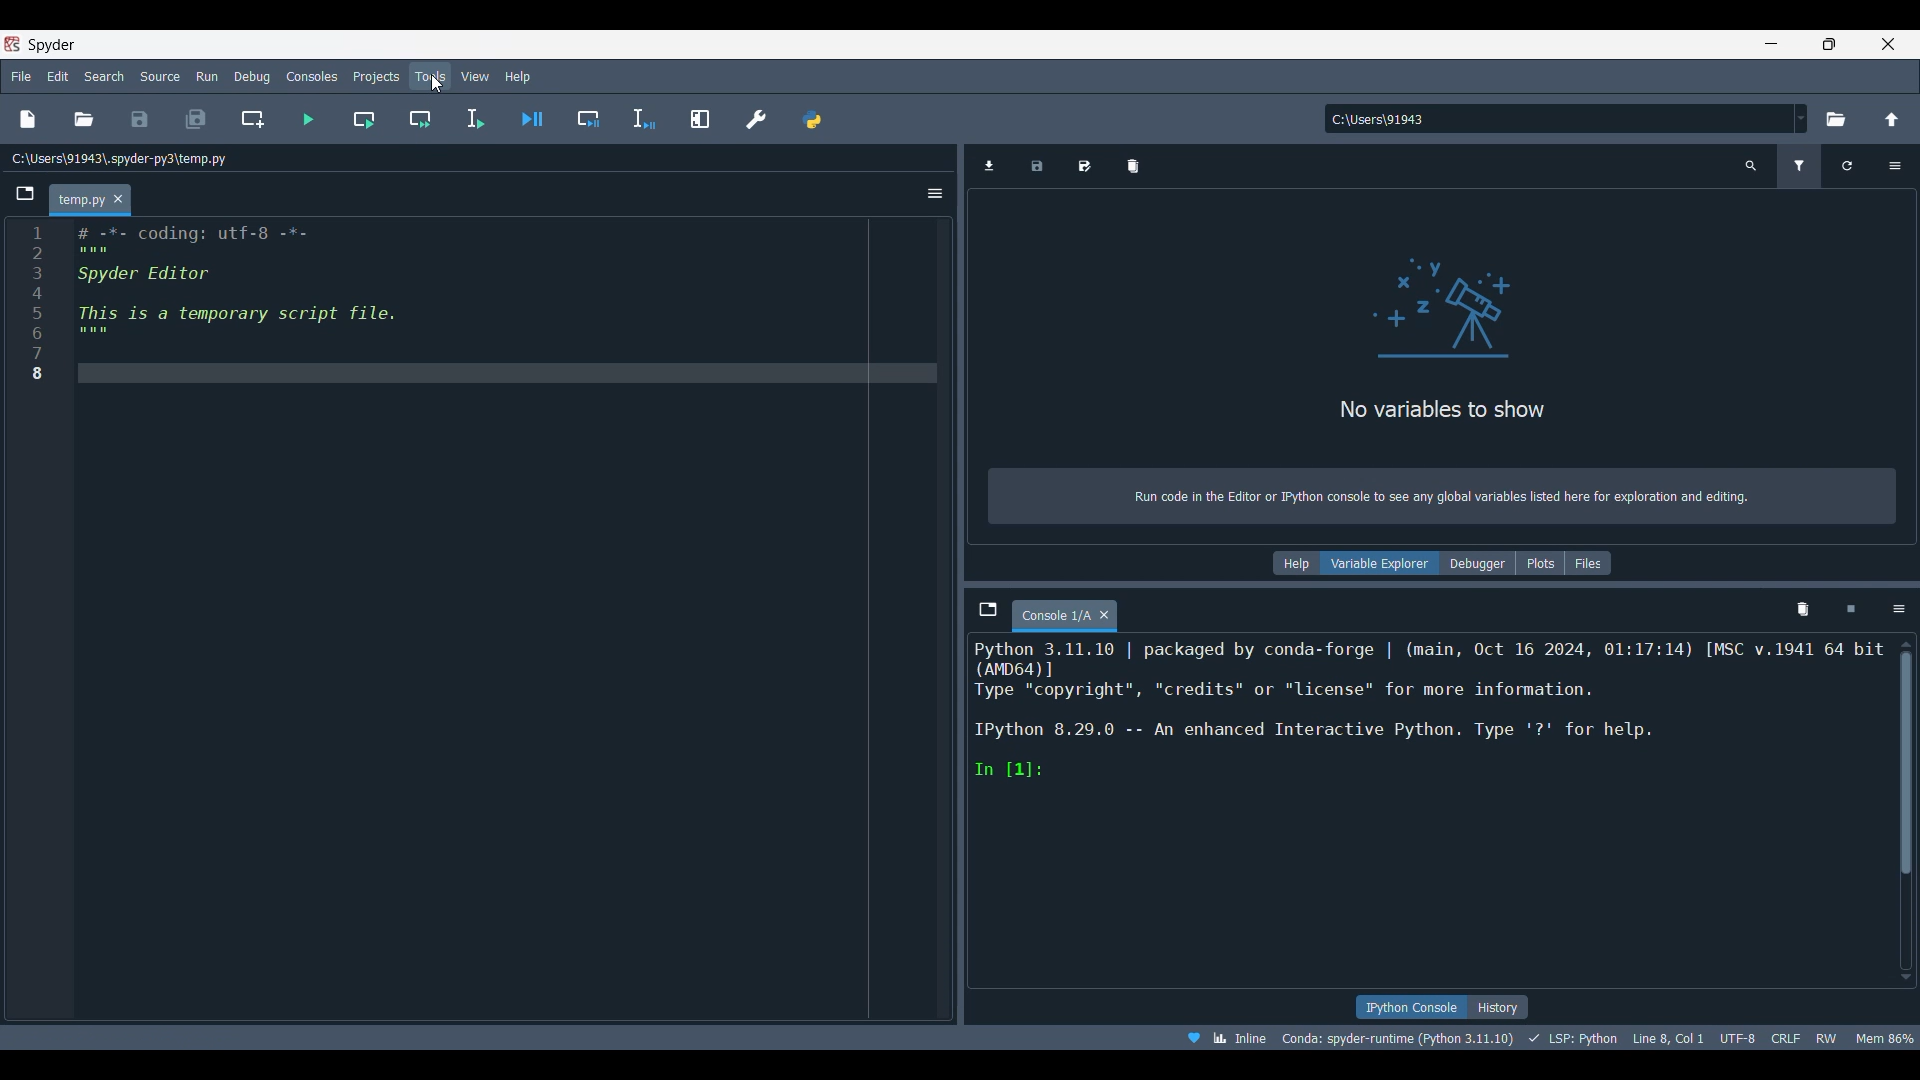 The image size is (1920, 1080). What do you see at coordinates (1828, 1037) in the screenshot?
I see `rw` at bounding box center [1828, 1037].